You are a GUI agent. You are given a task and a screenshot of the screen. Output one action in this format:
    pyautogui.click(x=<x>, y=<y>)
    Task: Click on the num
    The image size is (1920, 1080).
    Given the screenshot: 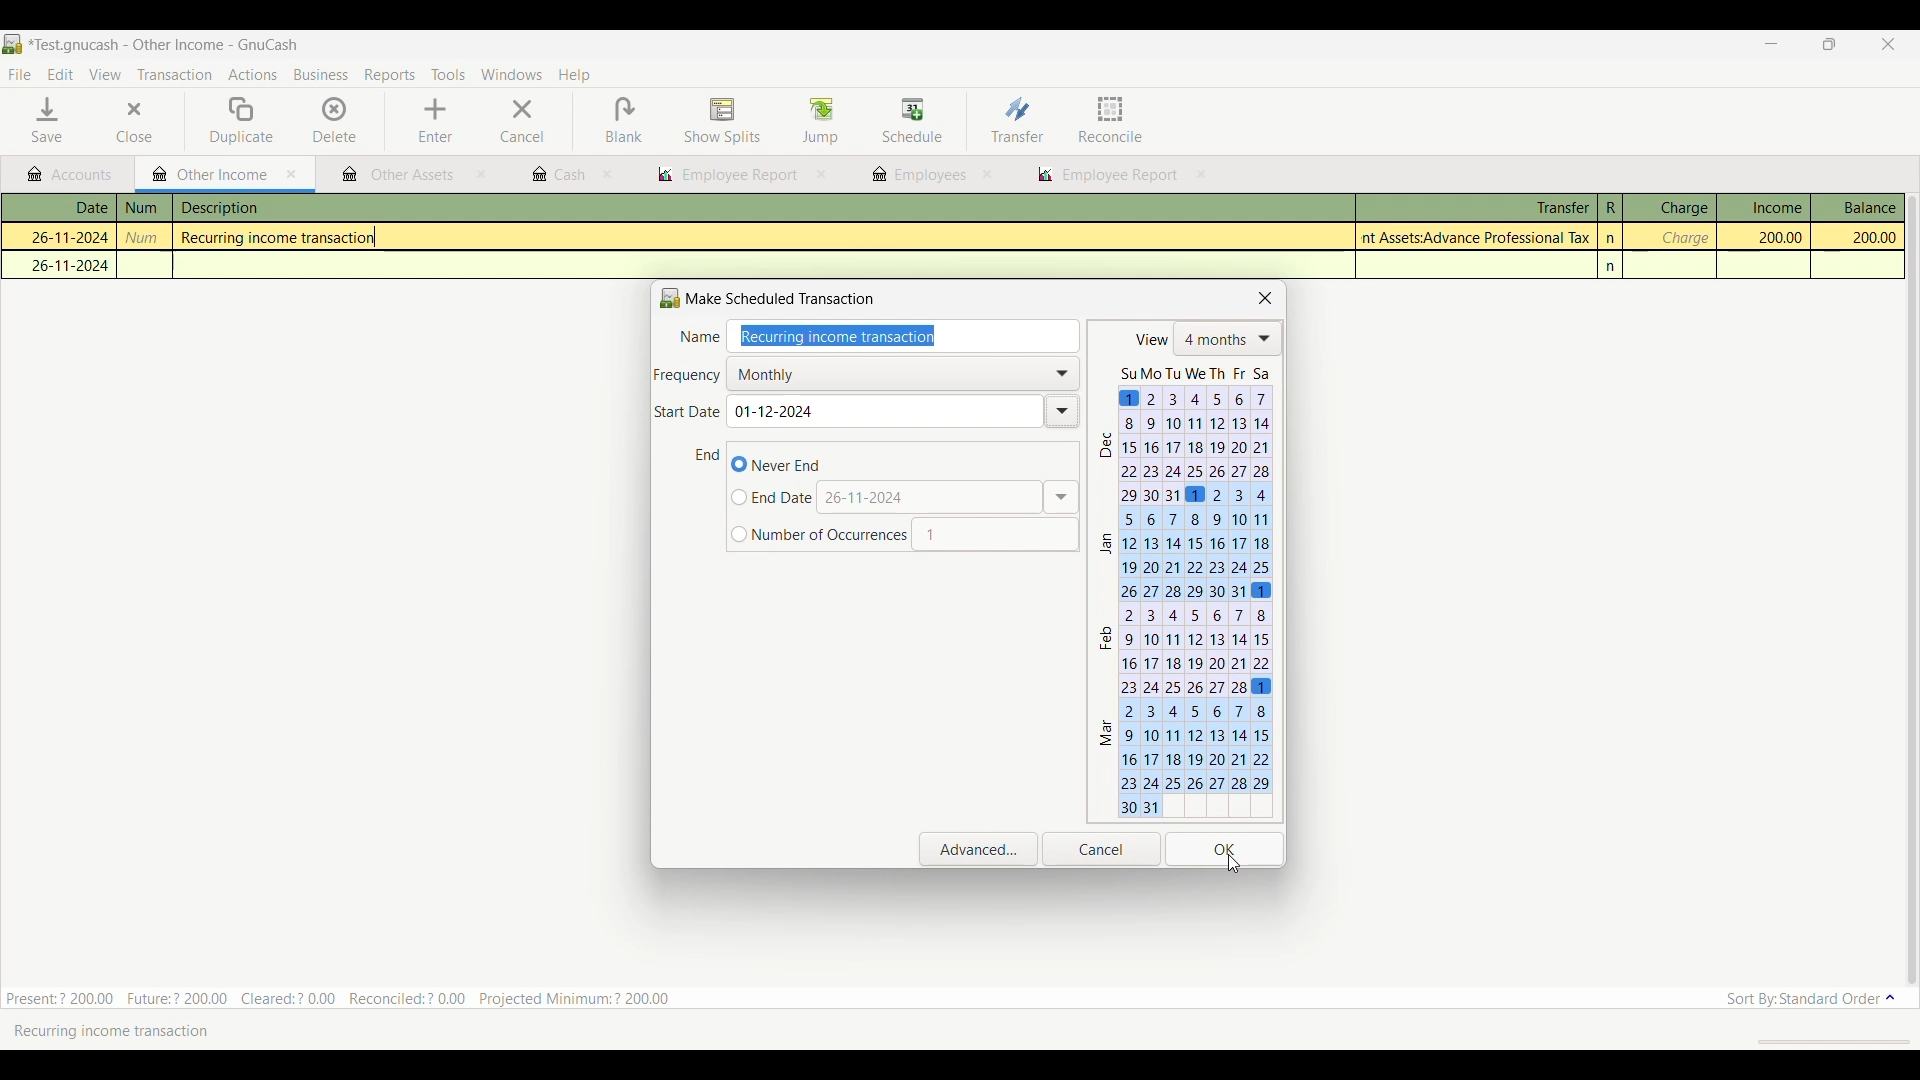 What is the action you would take?
    pyautogui.click(x=144, y=208)
    